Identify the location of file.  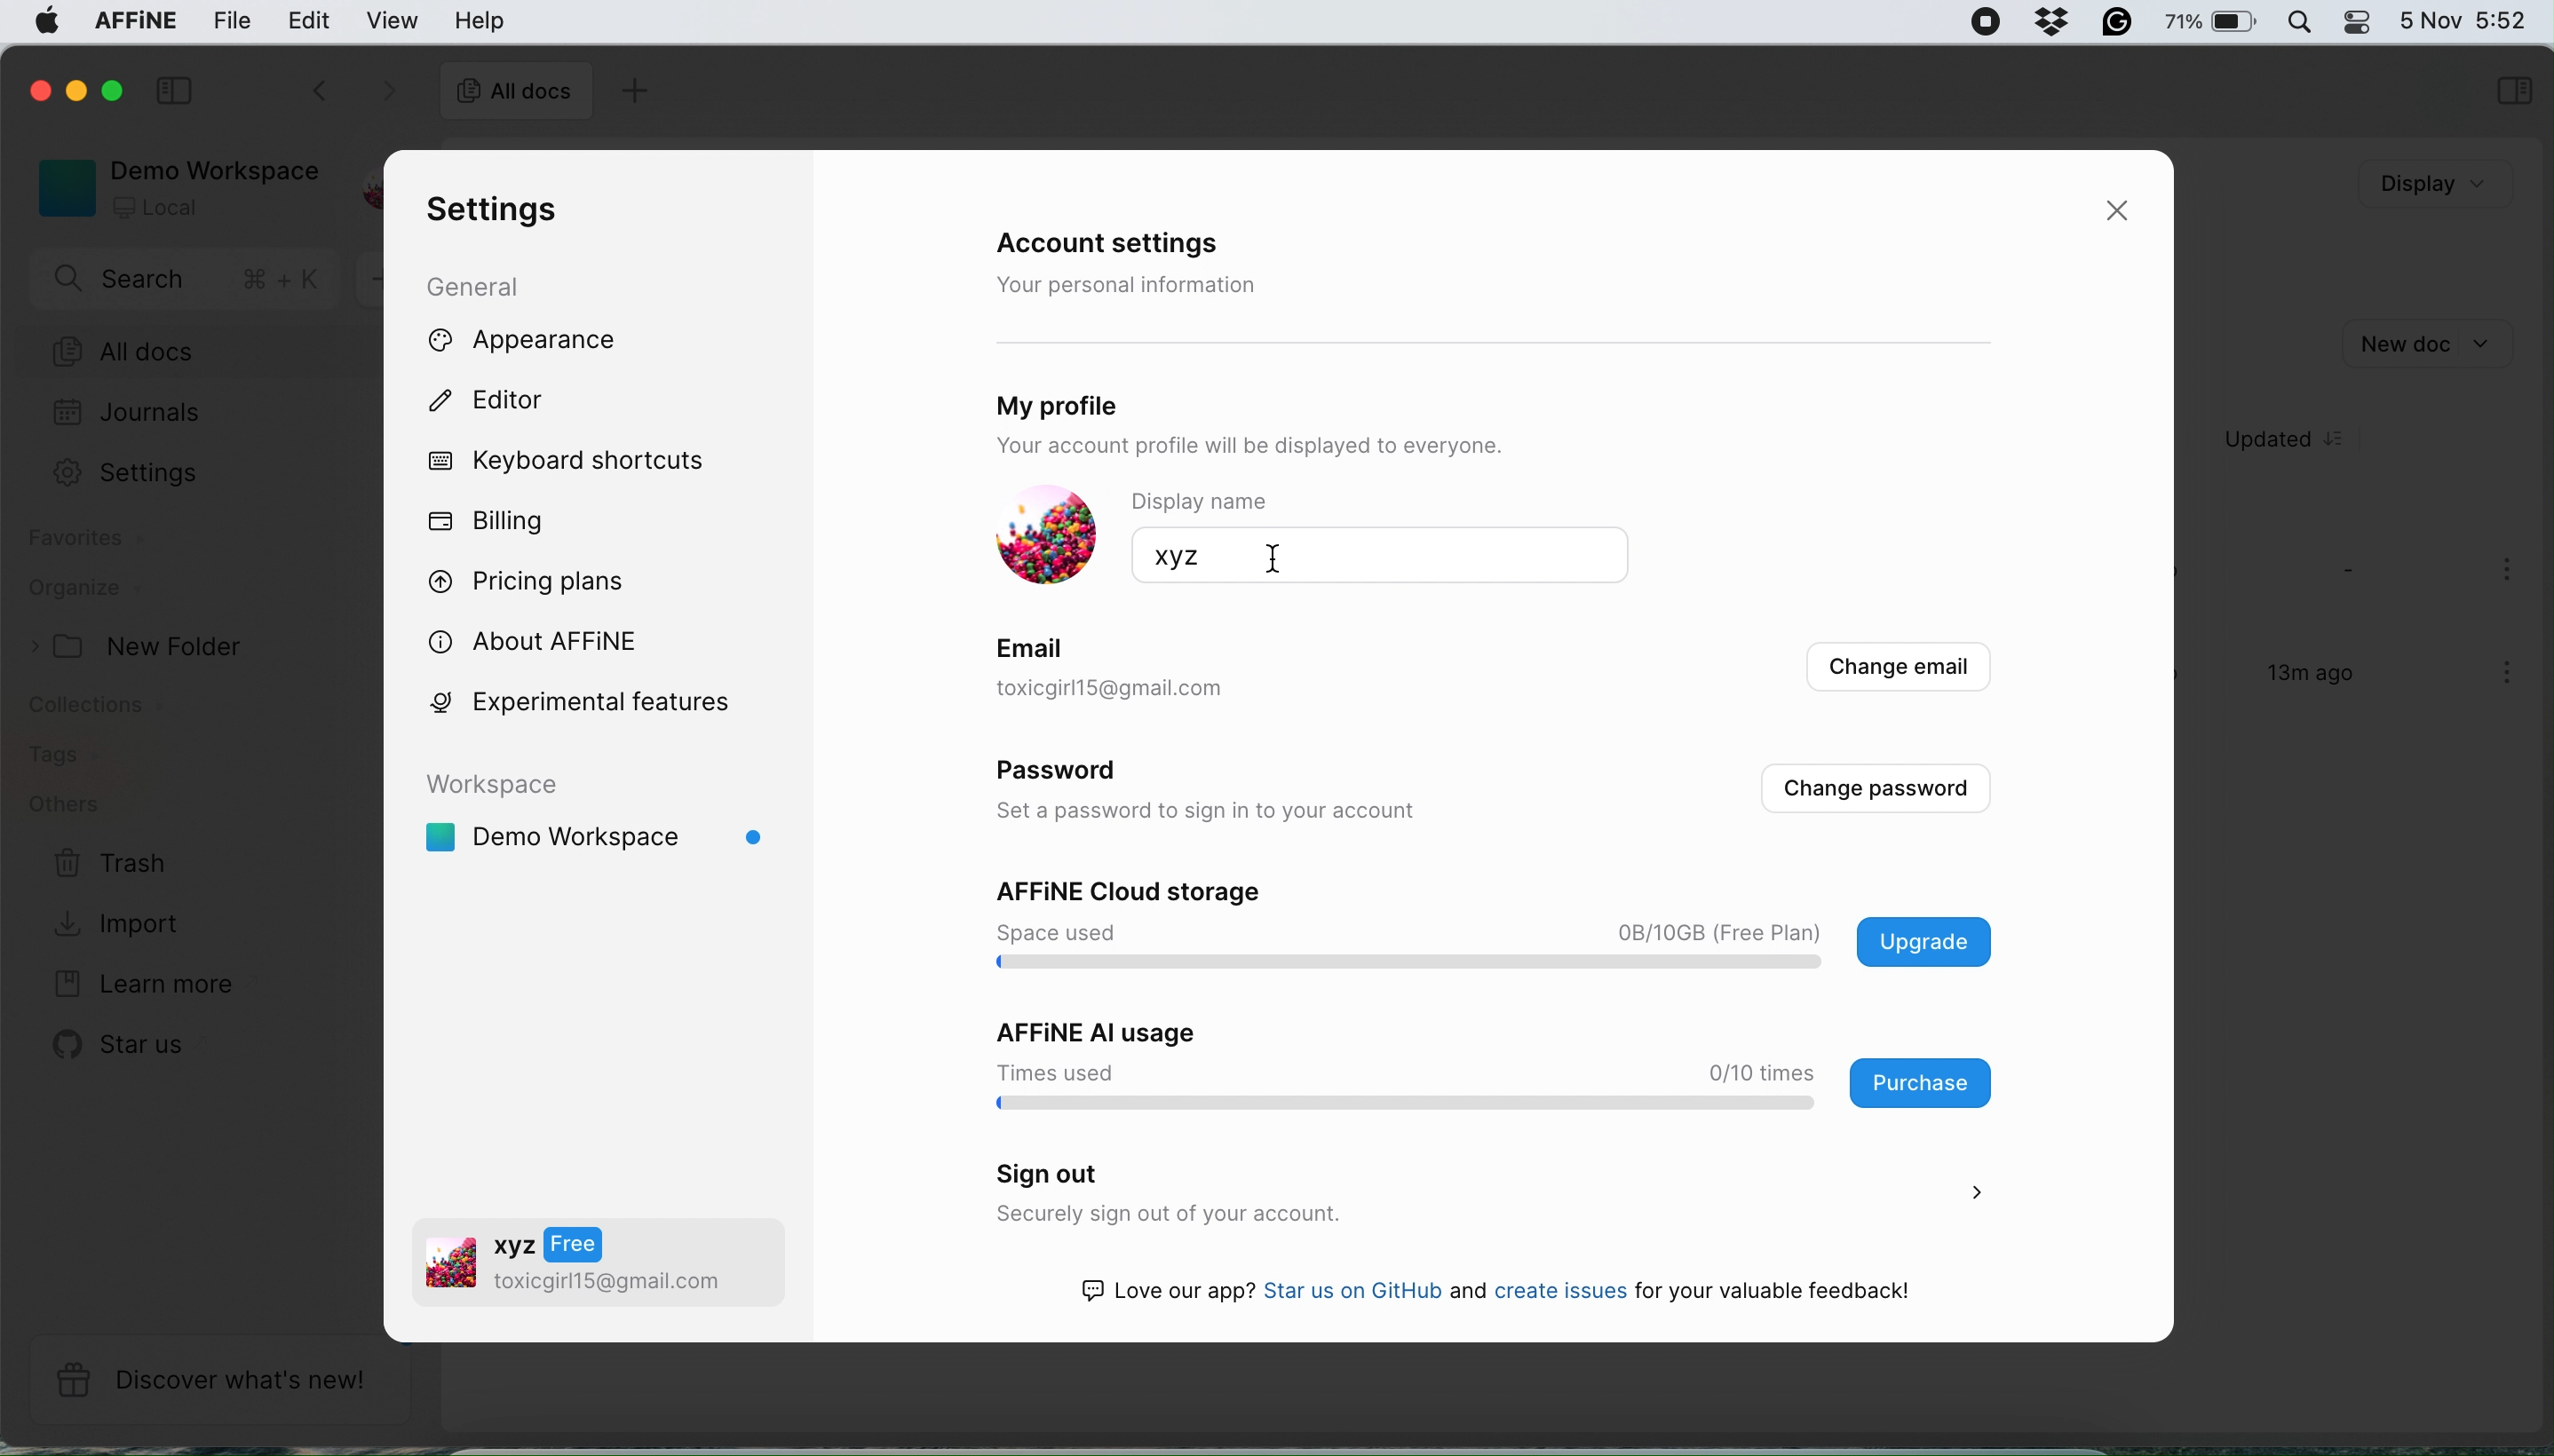
(234, 21).